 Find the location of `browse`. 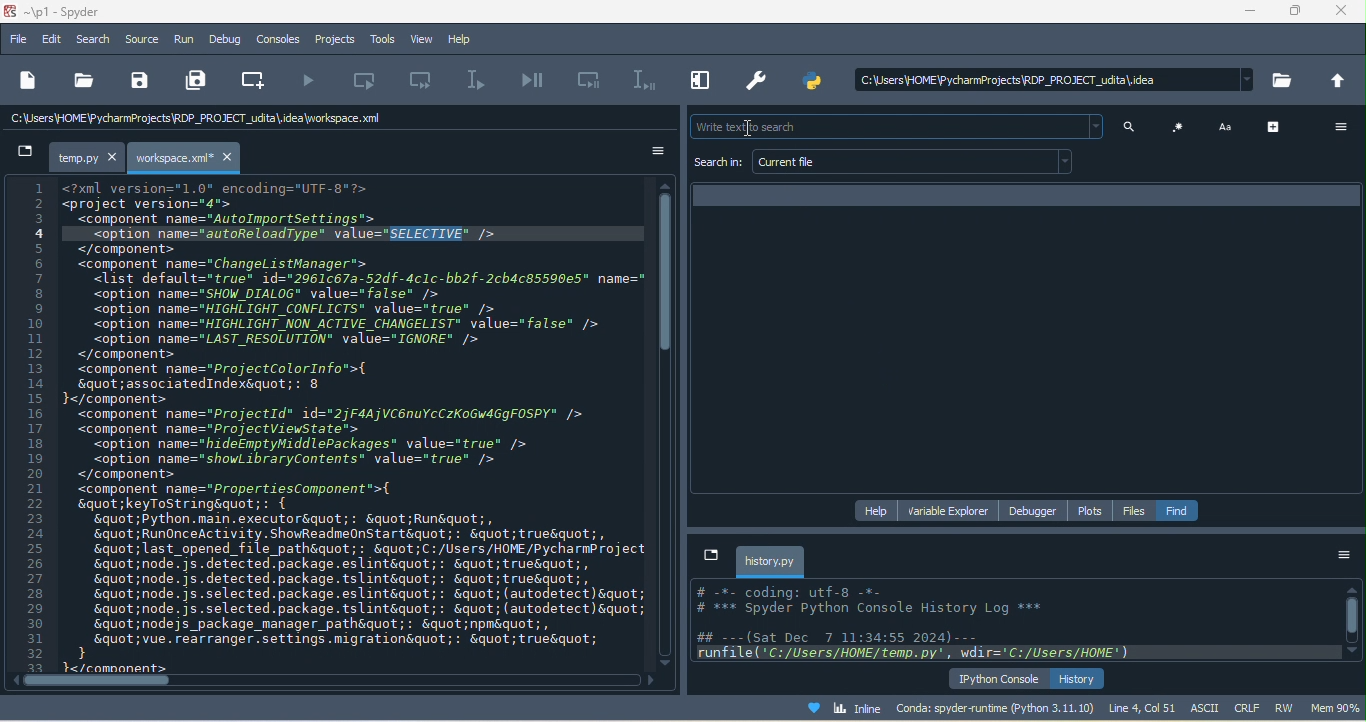

browse is located at coordinates (1285, 84).